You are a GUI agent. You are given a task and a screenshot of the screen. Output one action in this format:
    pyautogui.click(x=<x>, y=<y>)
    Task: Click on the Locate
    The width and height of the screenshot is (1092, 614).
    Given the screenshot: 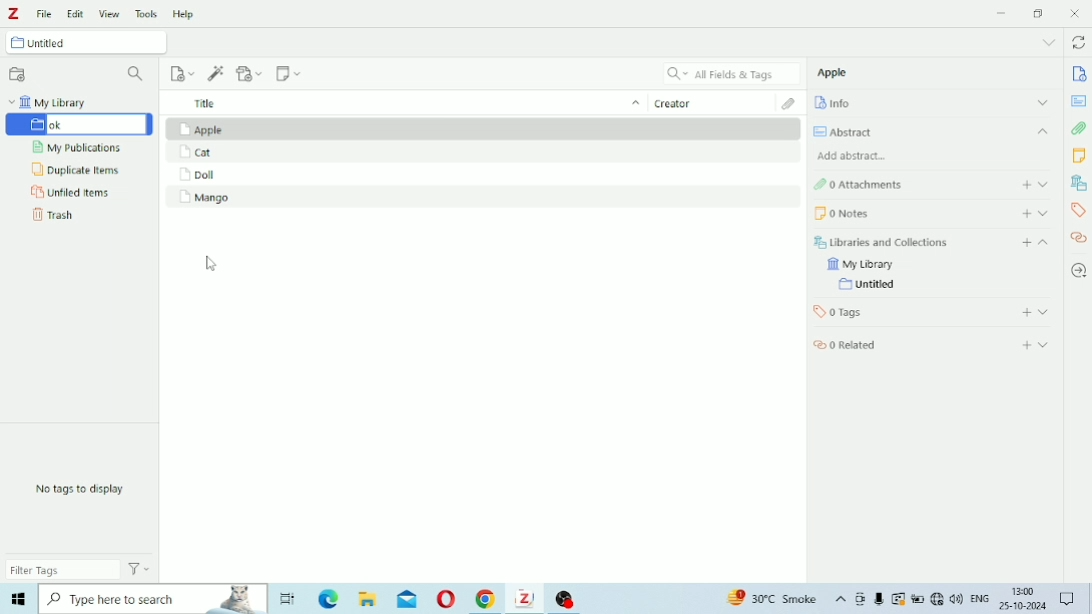 What is the action you would take?
    pyautogui.click(x=1079, y=271)
    